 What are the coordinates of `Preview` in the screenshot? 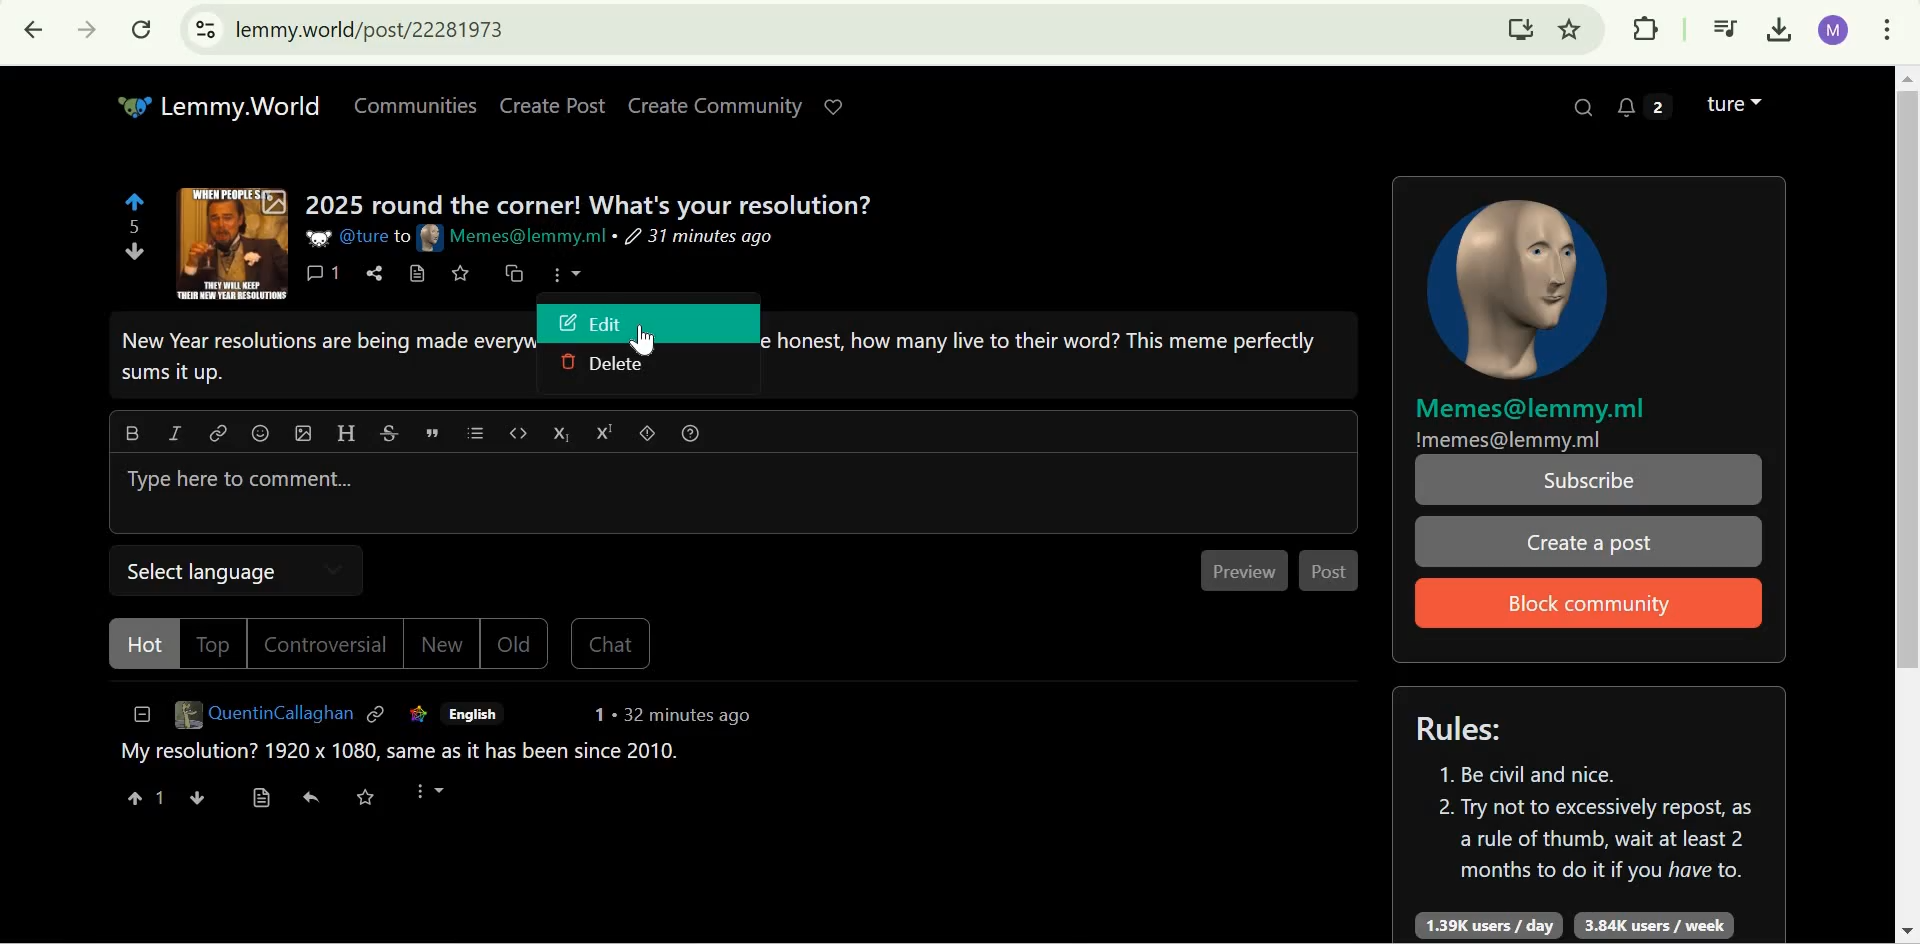 It's located at (1245, 572).